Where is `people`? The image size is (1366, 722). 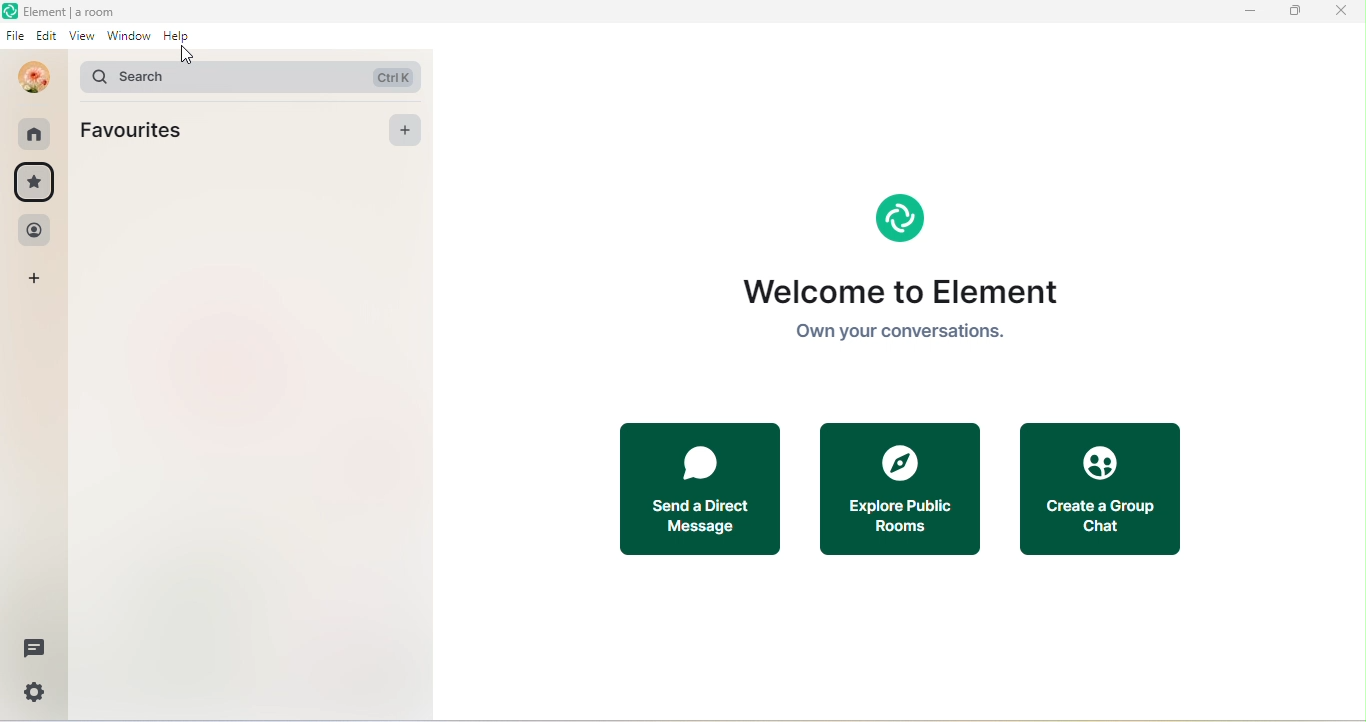 people is located at coordinates (33, 234).